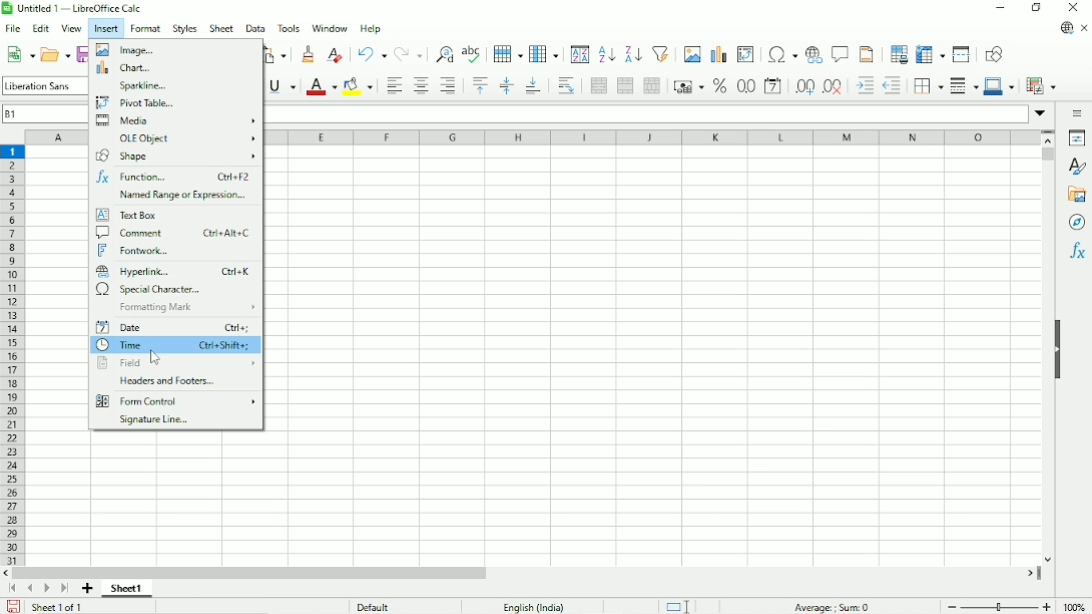  I want to click on Sort descending, so click(632, 52).